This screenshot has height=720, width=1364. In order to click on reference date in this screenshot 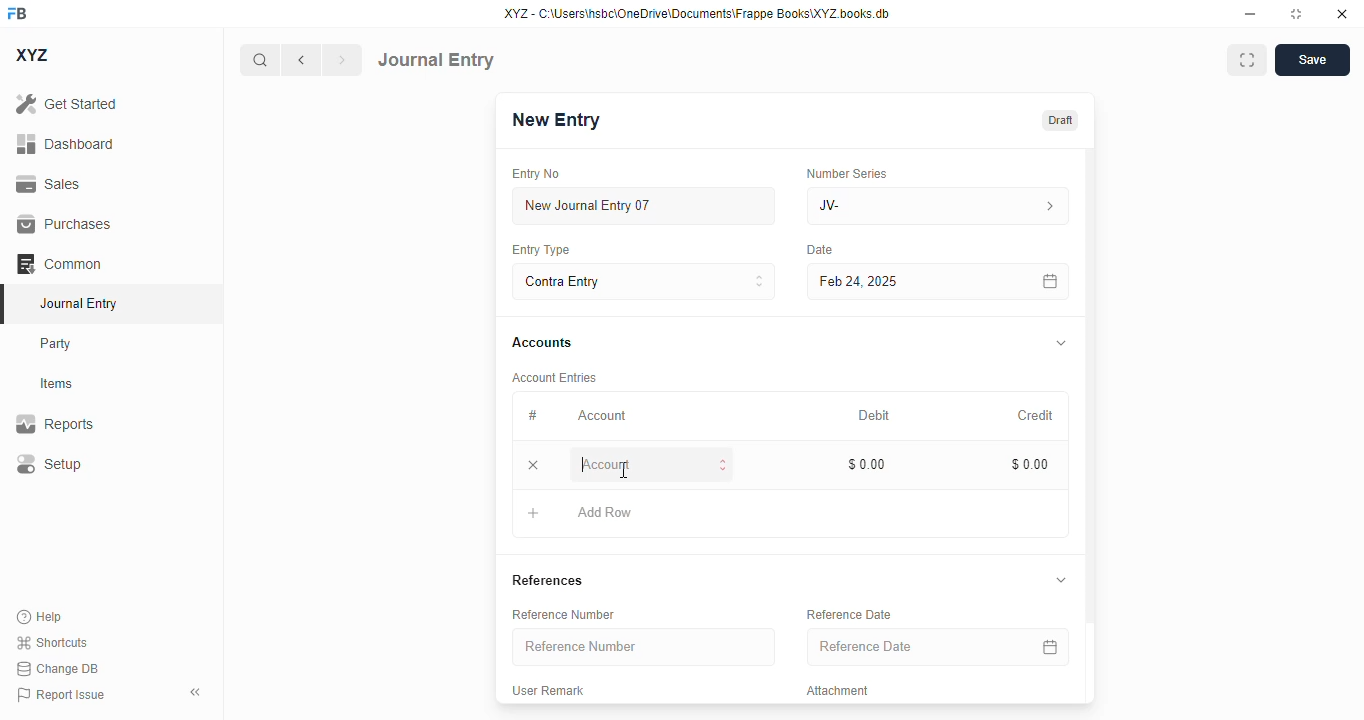, I will do `click(850, 614)`.